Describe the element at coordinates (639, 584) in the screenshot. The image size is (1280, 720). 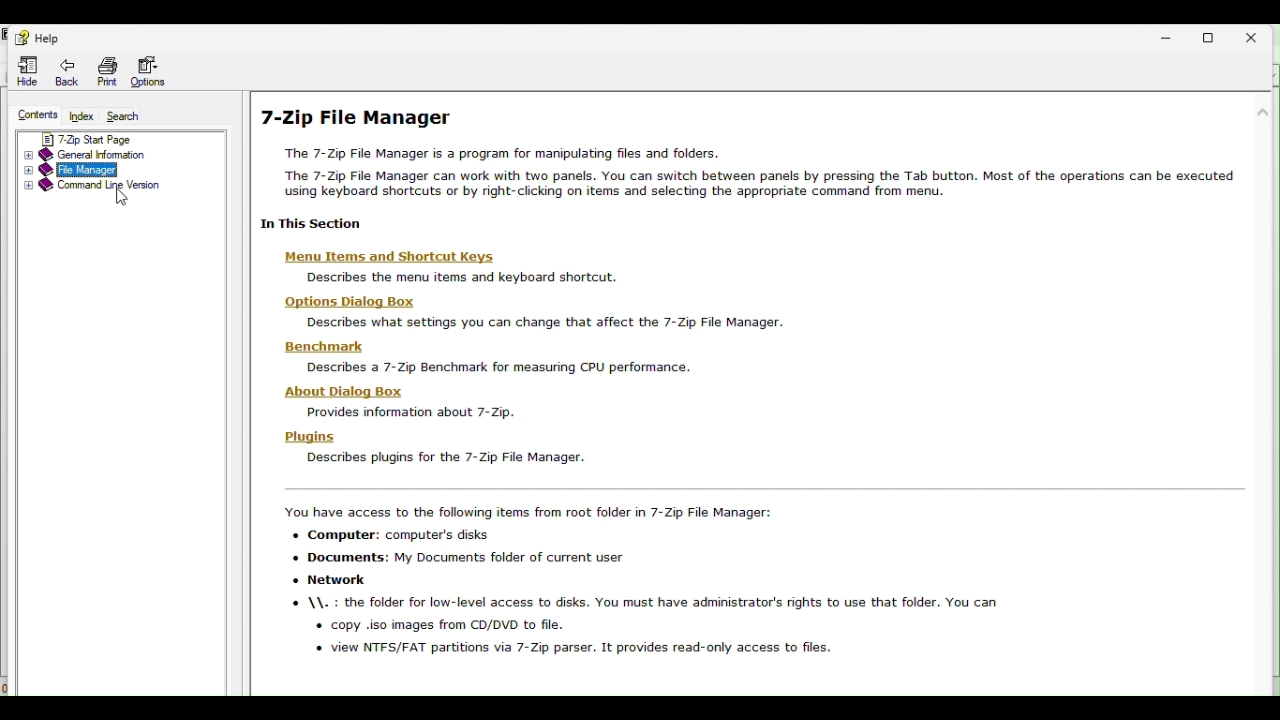
I see `You have access to the folowing items from root folder in 7-Zip Fie Manager:  Computer: computer's disks  Documents: My Documents folder of current user  Network   \\.:  the folder for low-level access to disks. You must have administrators rights to use that folder. You can   copy .iso images from CD/DVD to file.    view NTFS/FAT partitions via 7-Zip parser. It provides read-only access to files. ` at that location.